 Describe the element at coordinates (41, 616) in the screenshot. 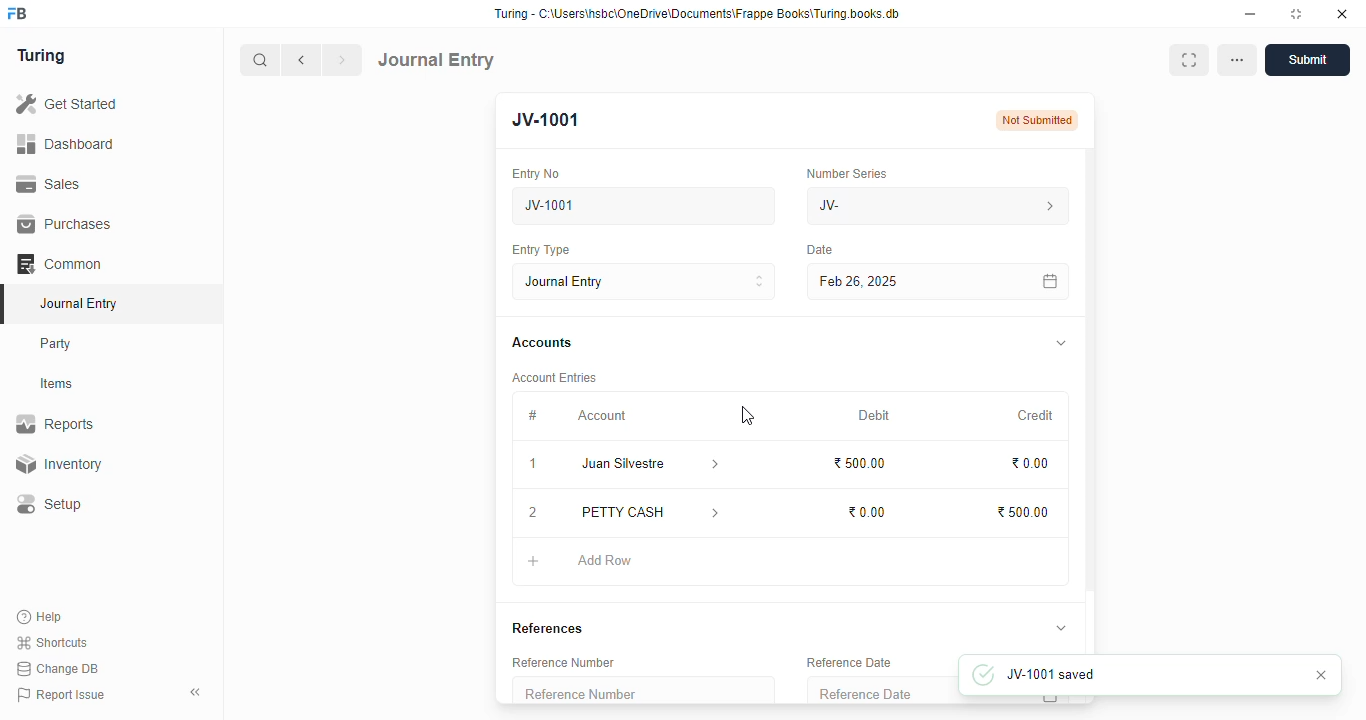

I see `help` at that location.